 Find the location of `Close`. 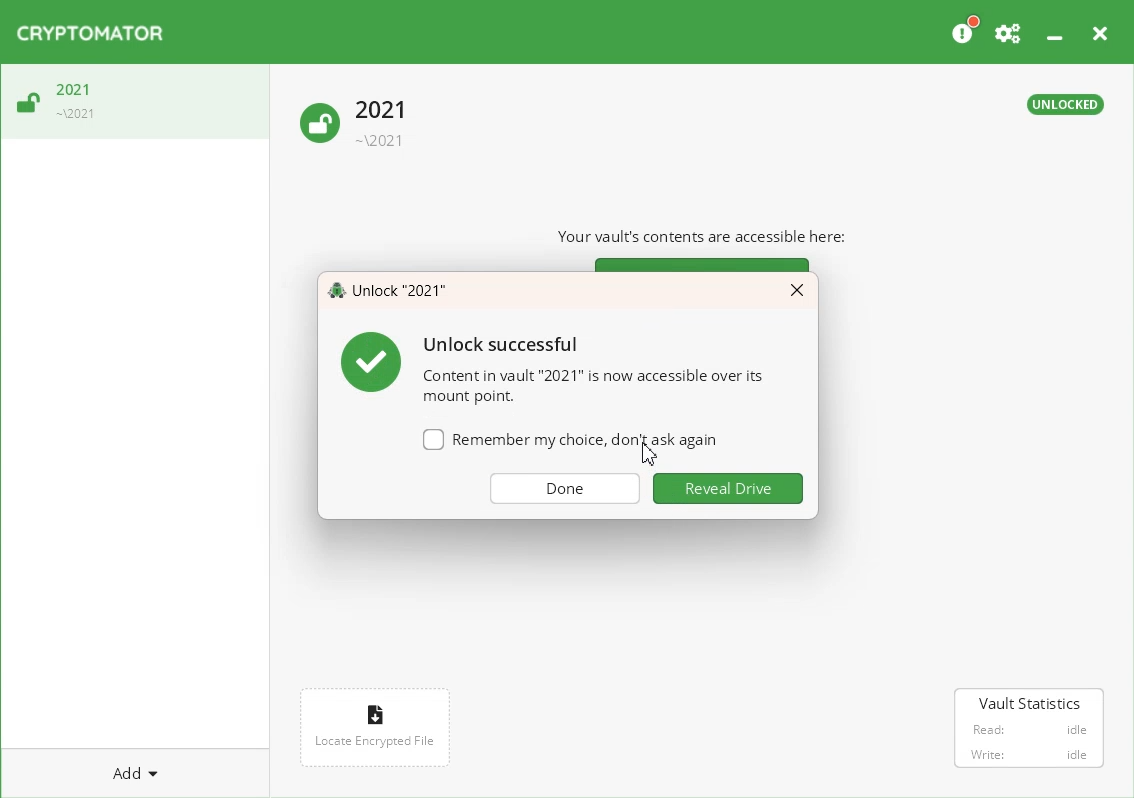

Close is located at coordinates (1099, 30).